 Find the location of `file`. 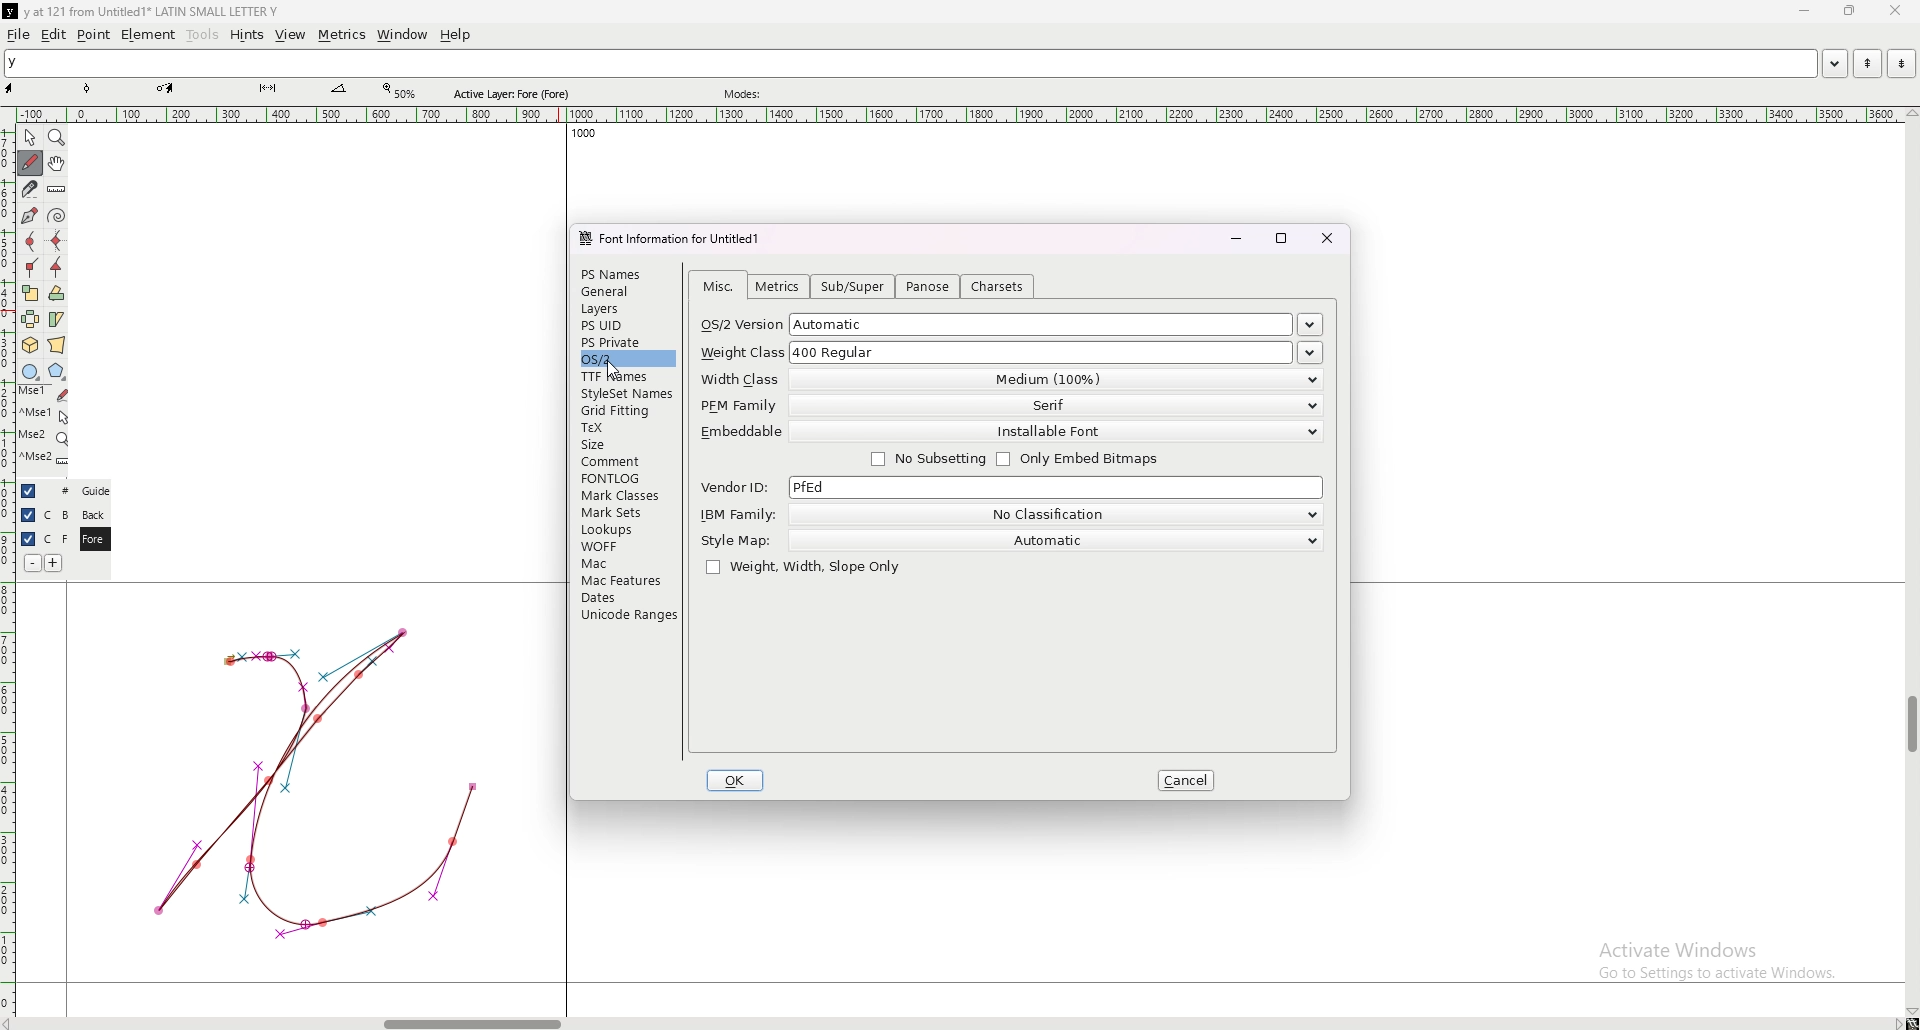

file is located at coordinates (19, 34).